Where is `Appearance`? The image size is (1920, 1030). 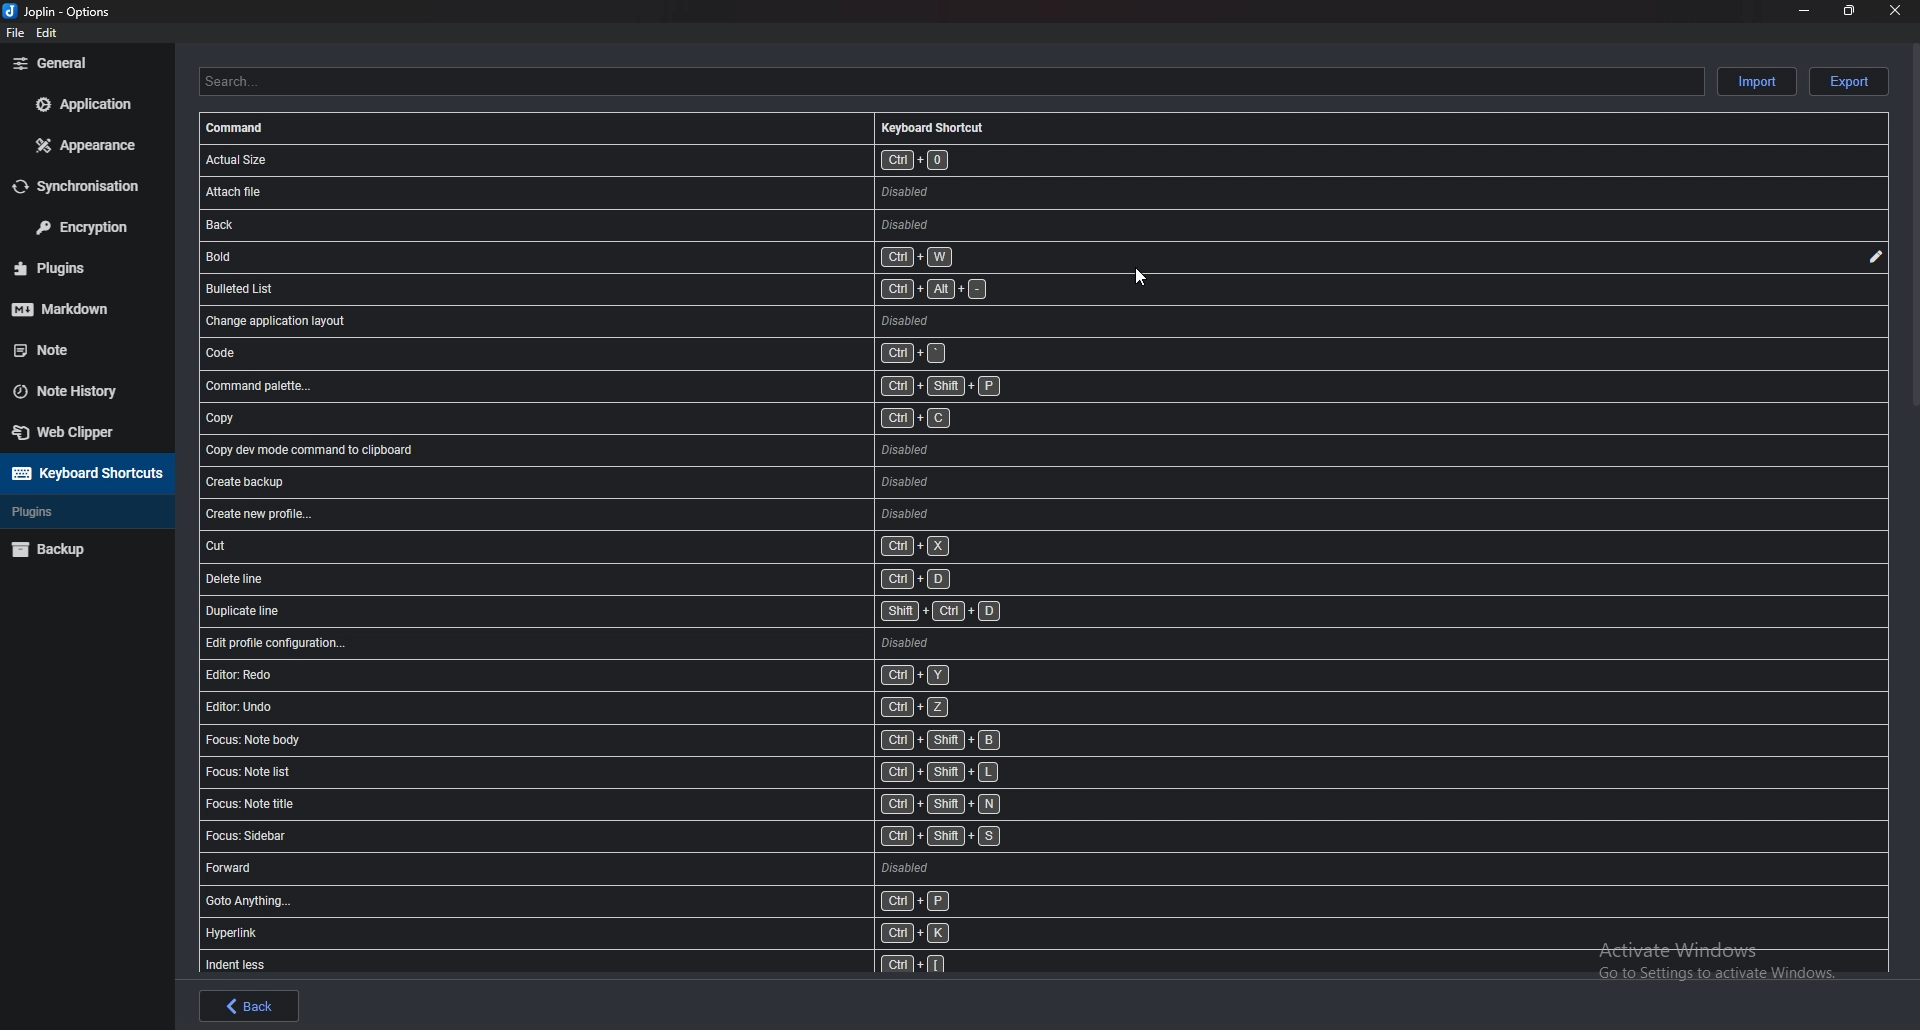 Appearance is located at coordinates (83, 145).